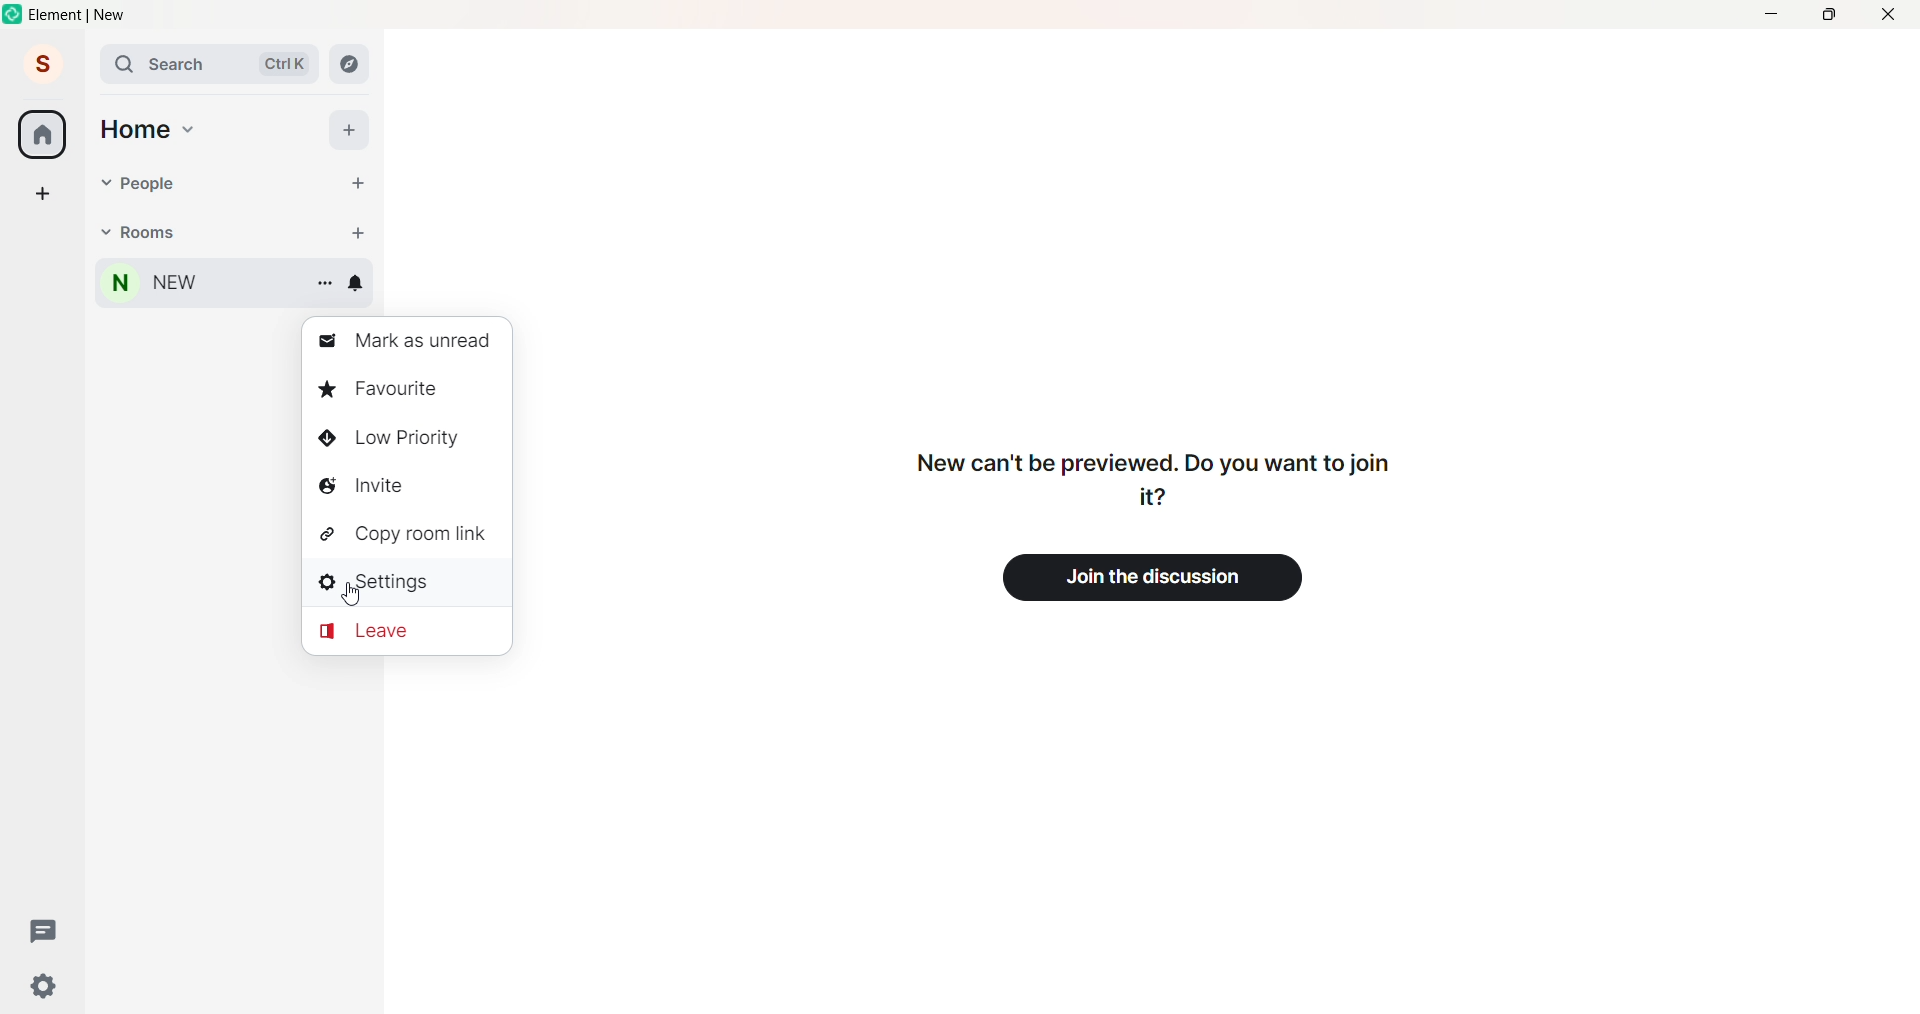 Image resolution: width=1920 pixels, height=1014 pixels. What do you see at coordinates (40, 988) in the screenshot?
I see `setting` at bounding box center [40, 988].